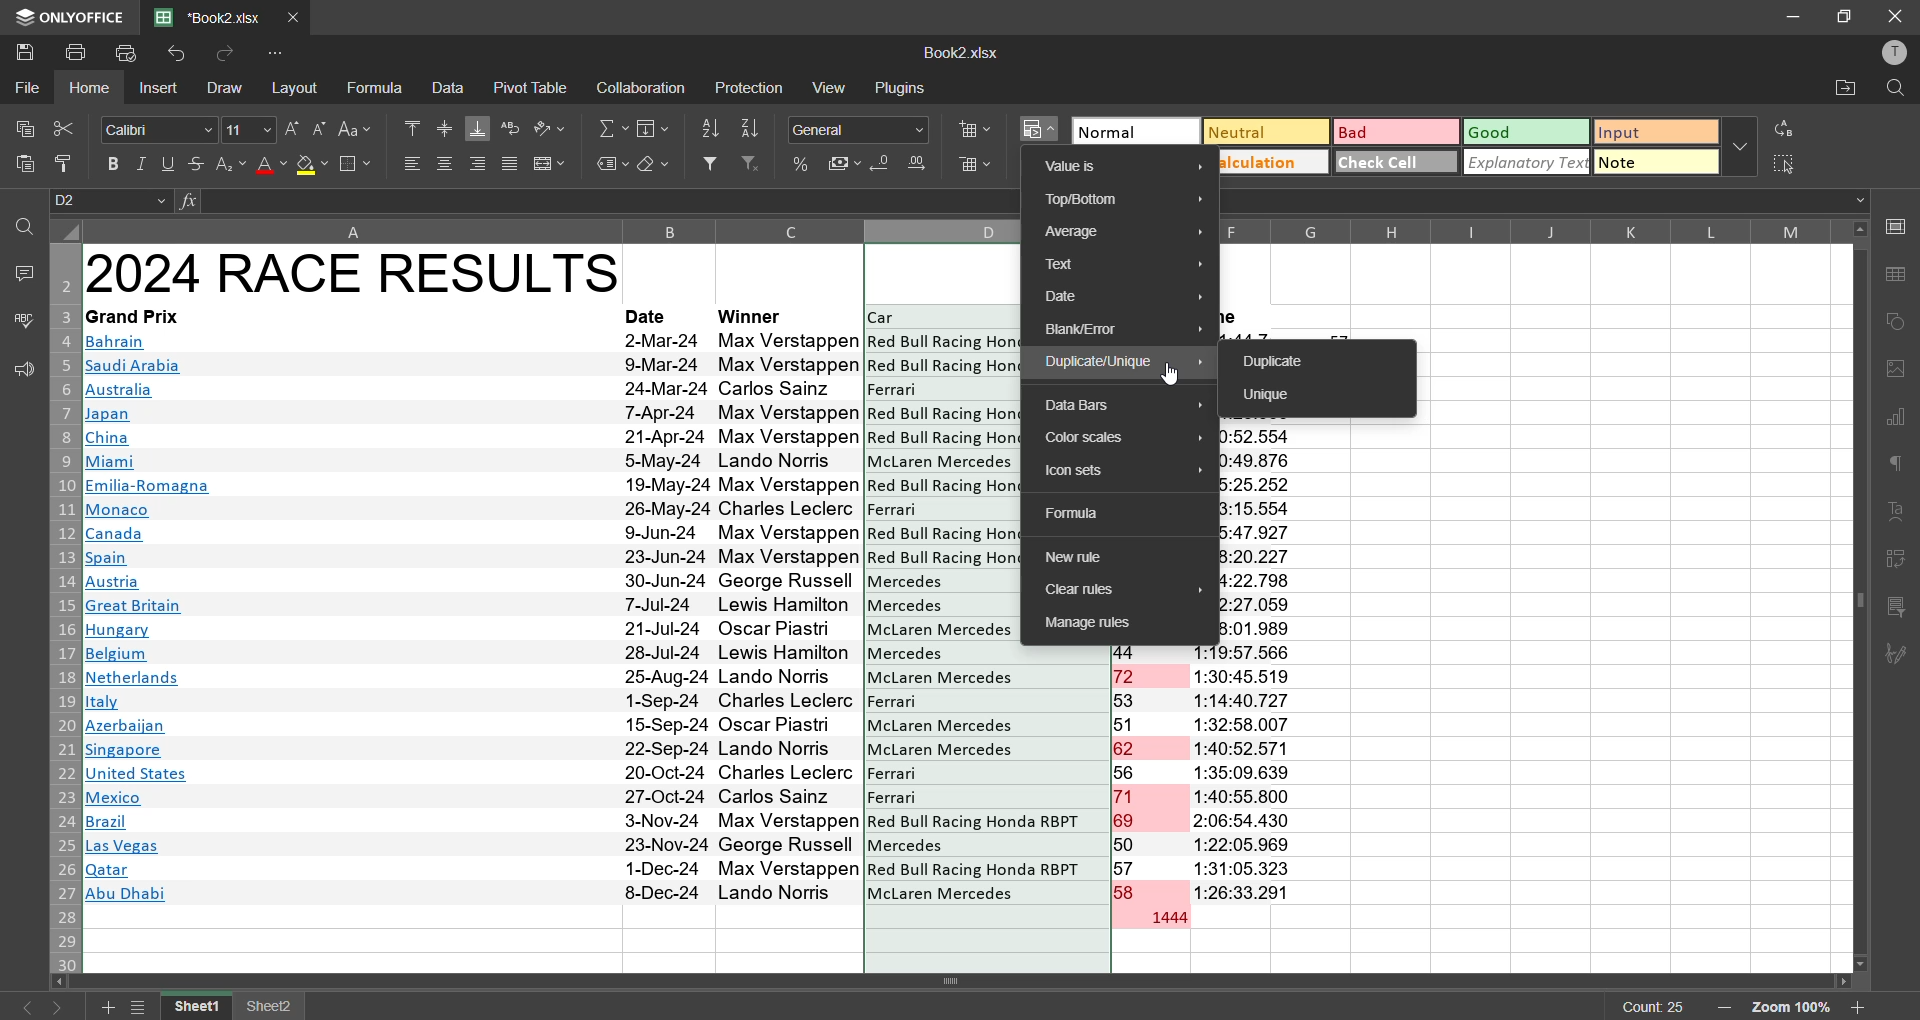 Image resolution: width=1920 pixels, height=1020 pixels. Describe the element at coordinates (920, 163) in the screenshot. I see `increase decimal` at that location.